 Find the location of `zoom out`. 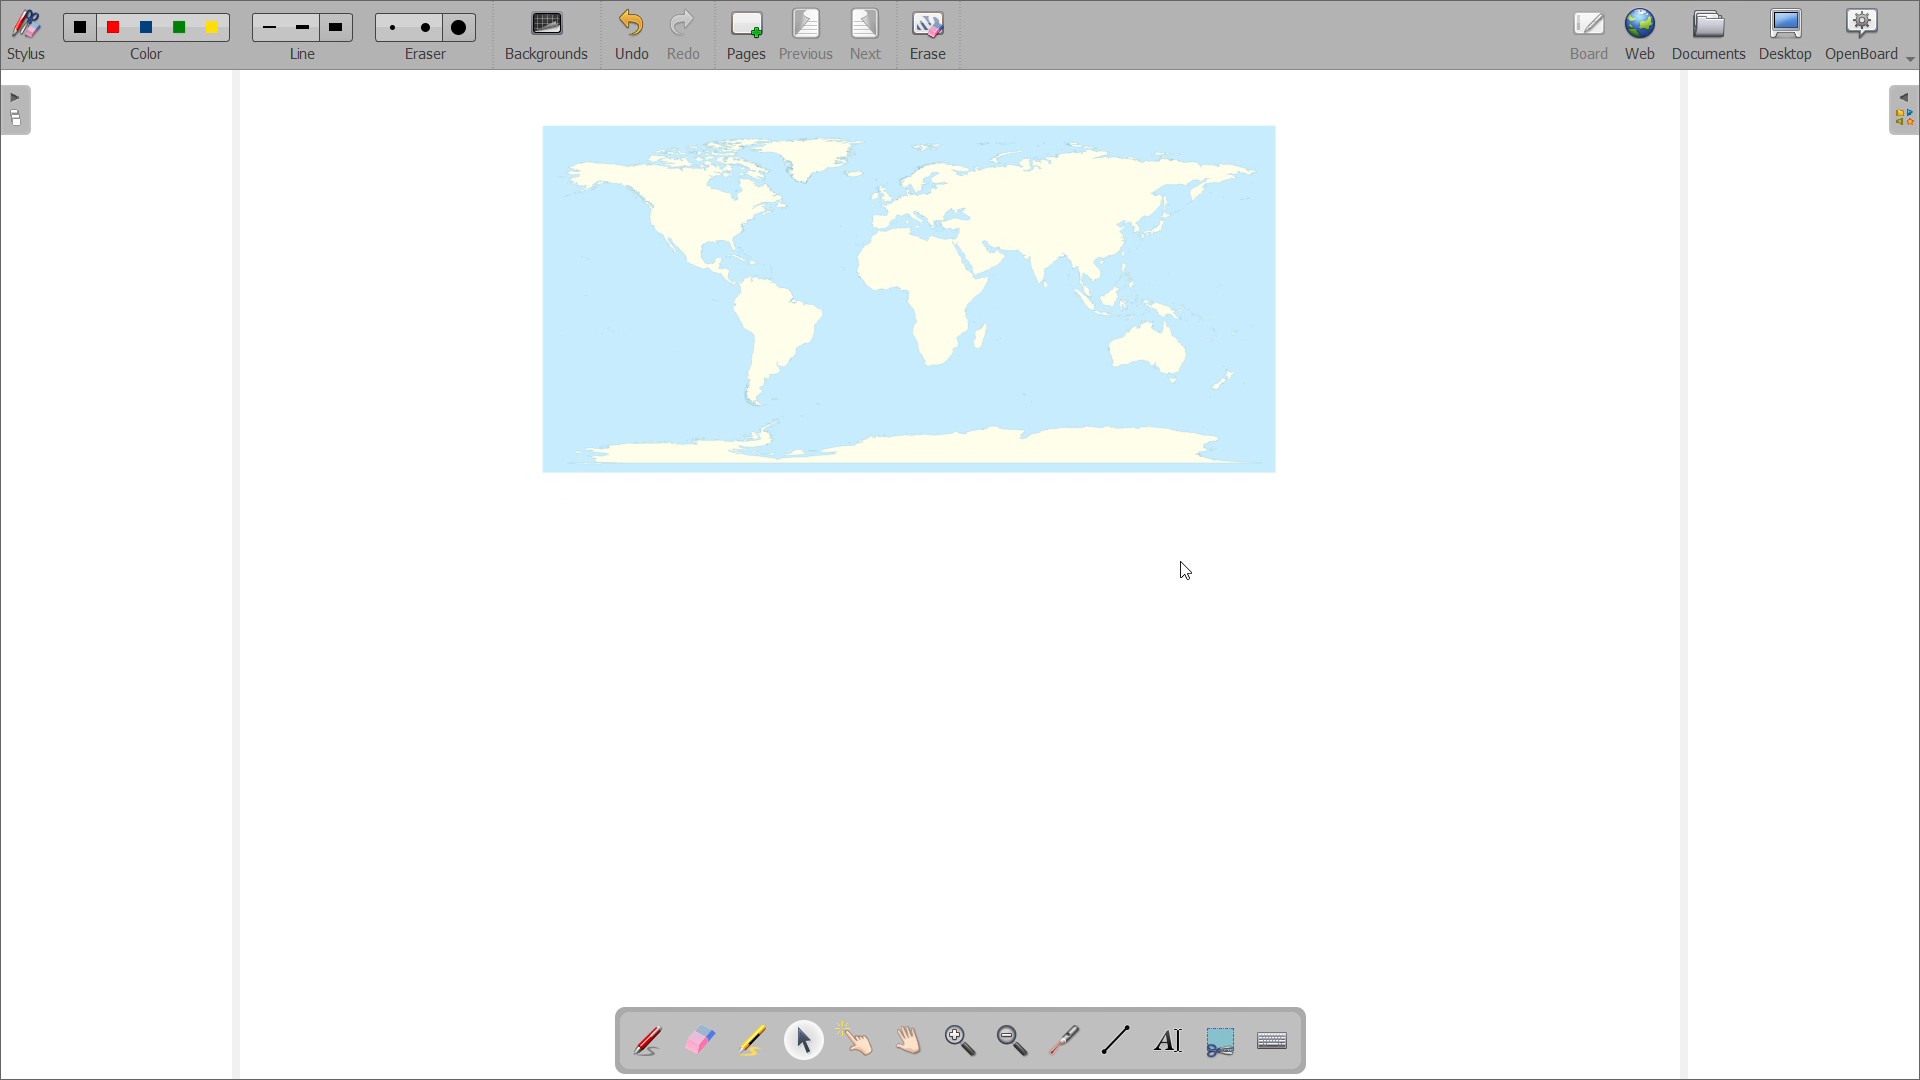

zoom out is located at coordinates (1012, 1040).